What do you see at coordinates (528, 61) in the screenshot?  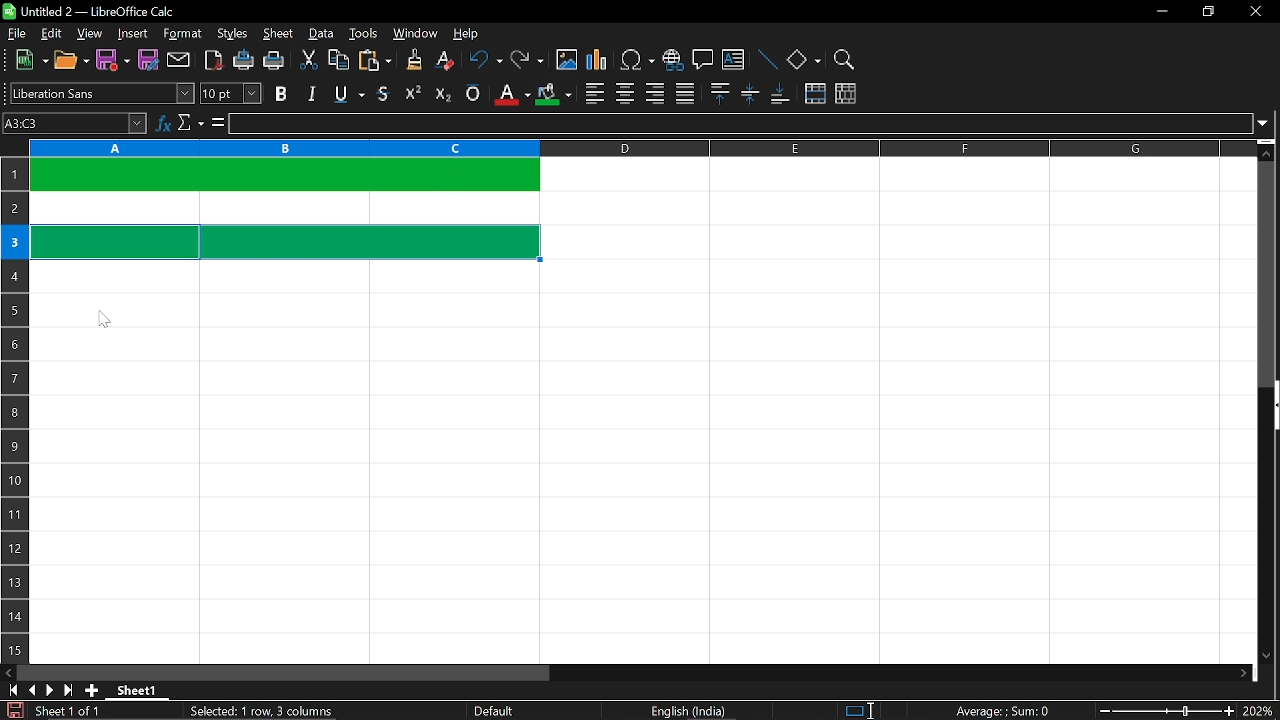 I see `redo` at bounding box center [528, 61].